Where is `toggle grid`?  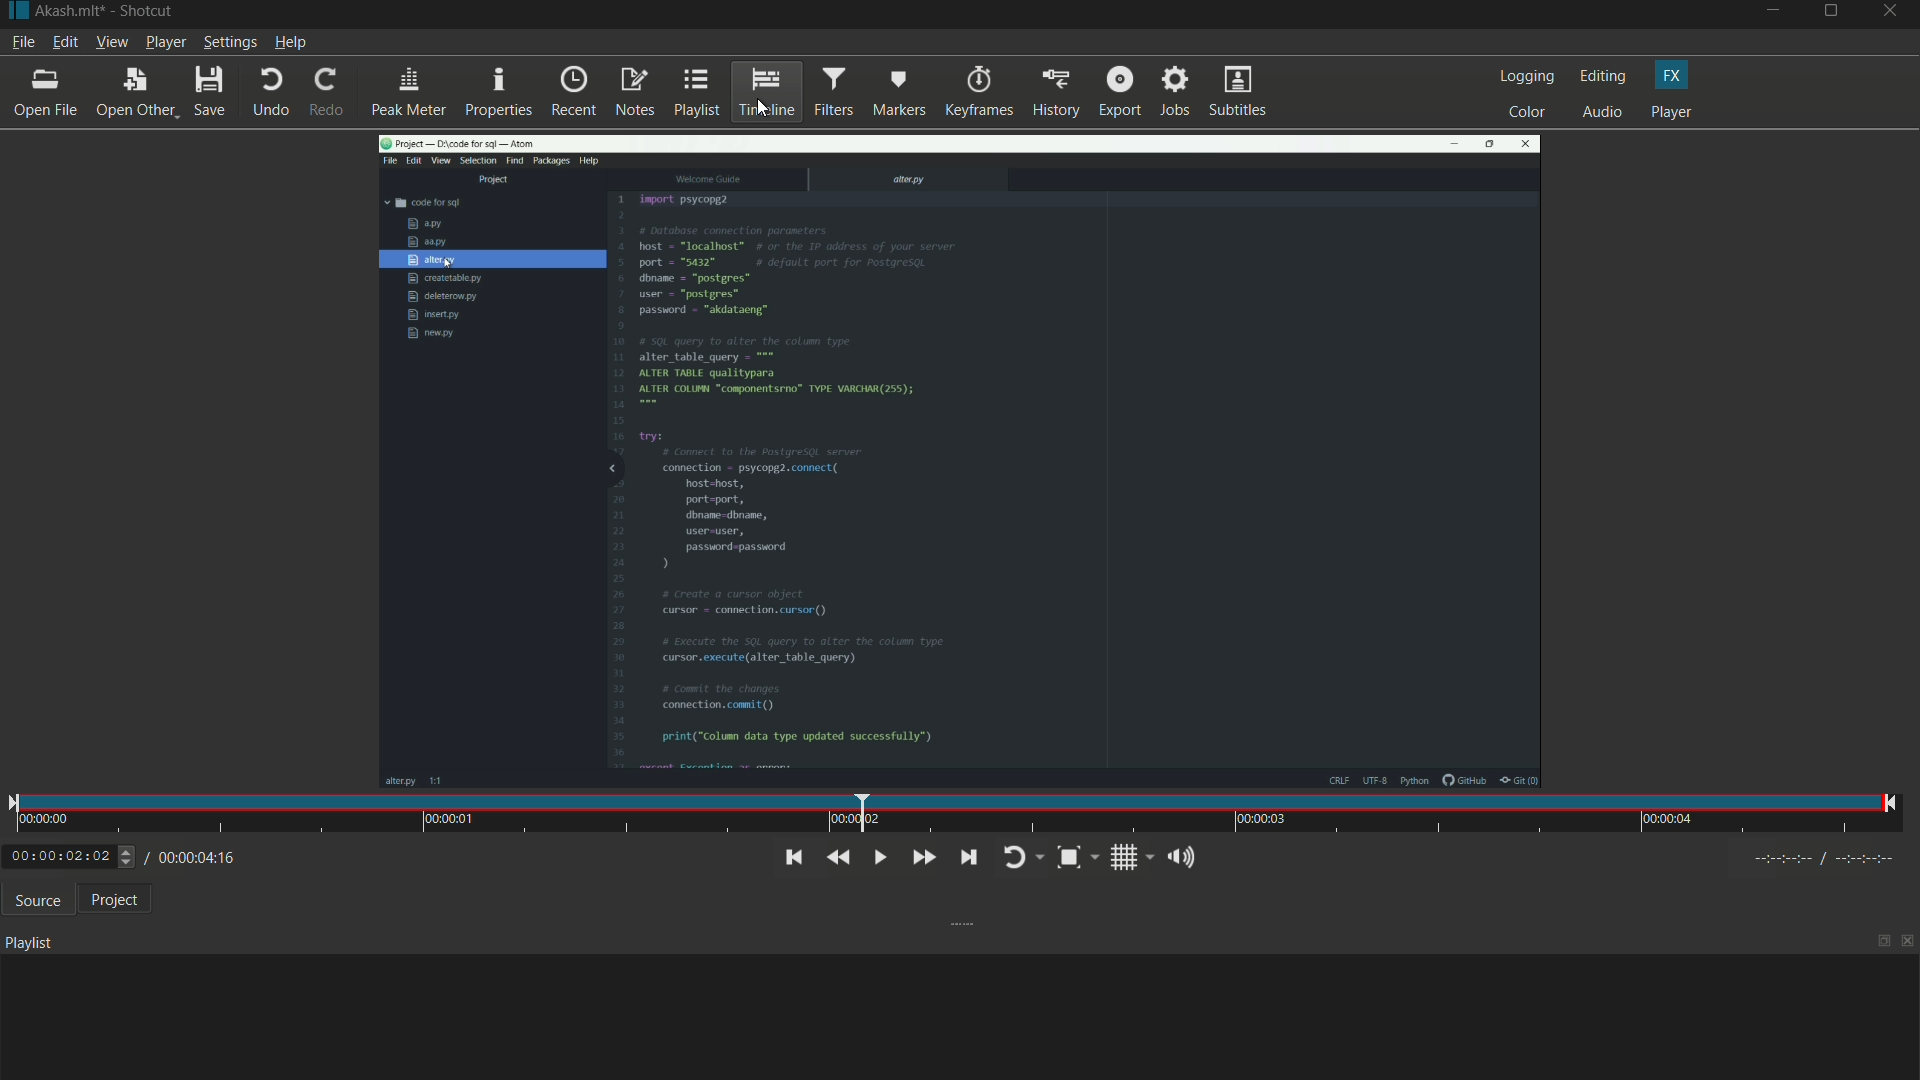 toggle grid is located at coordinates (1130, 857).